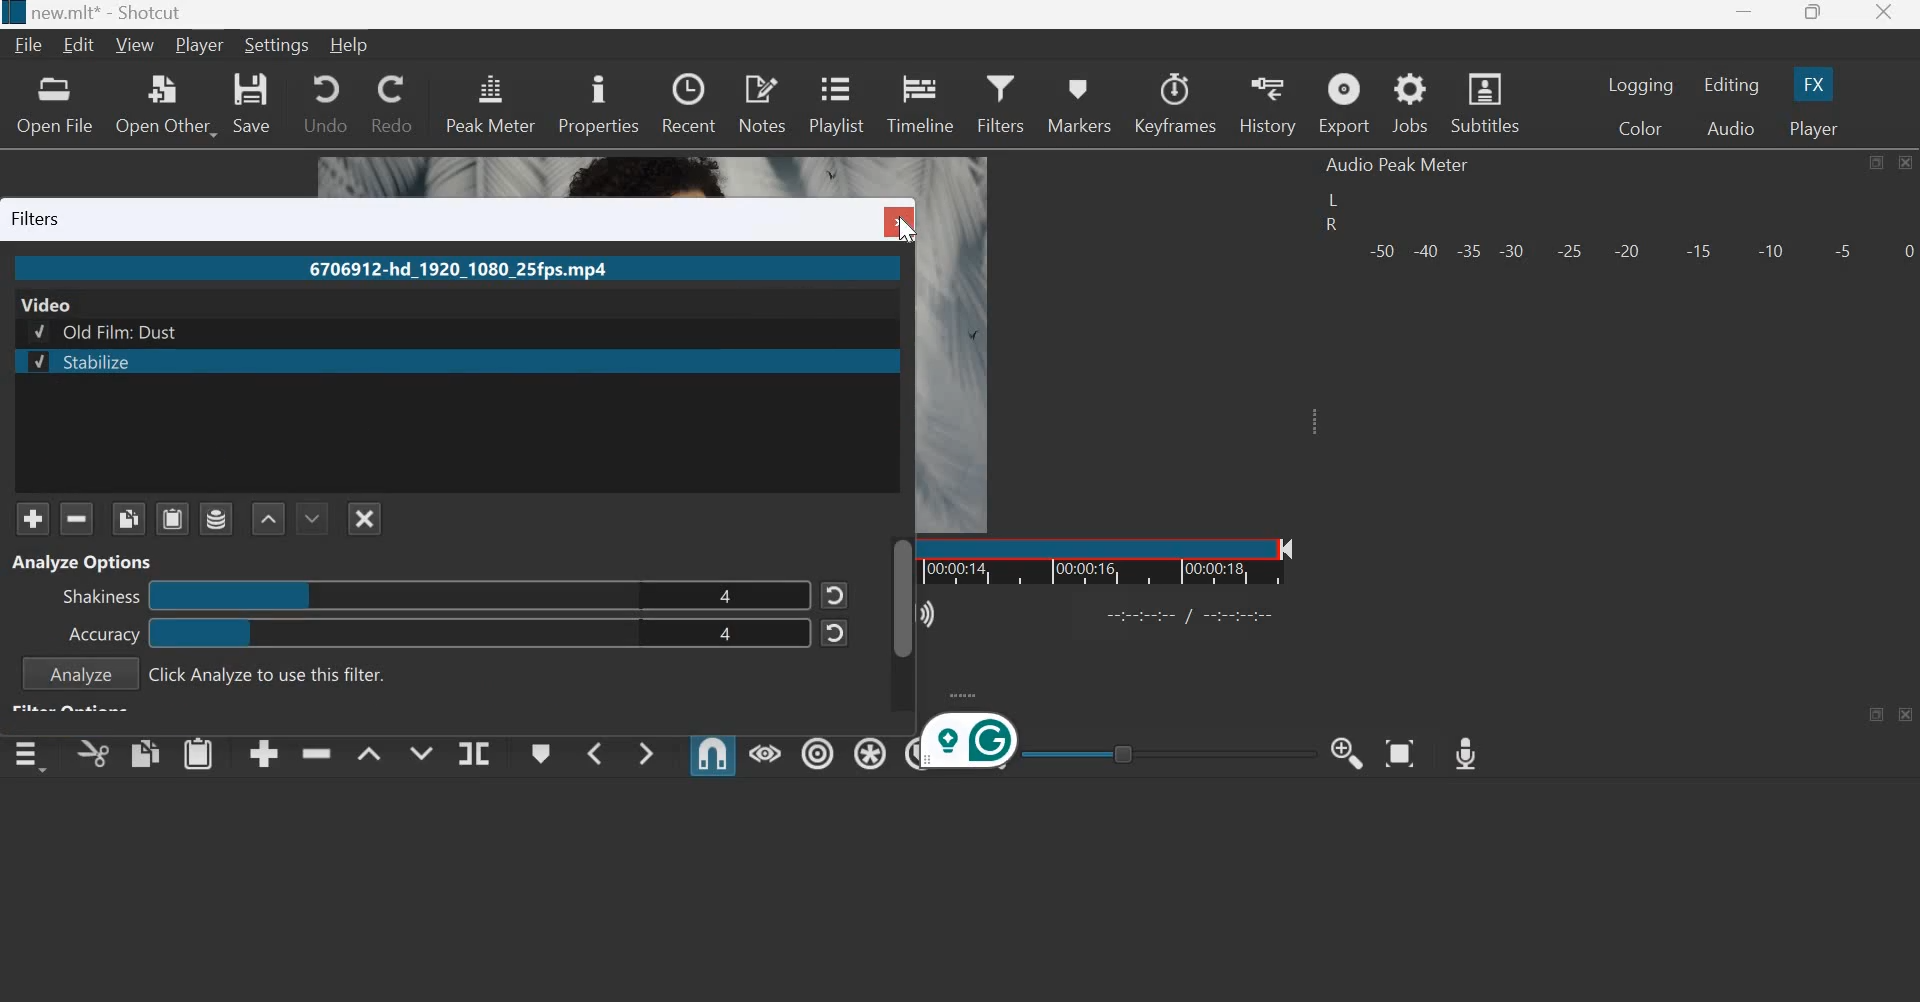 The height and width of the screenshot is (1002, 1920). What do you see at coordinates (836, 593) in the screenshot?
I see `reset to default` at bounding box center [836, 593].